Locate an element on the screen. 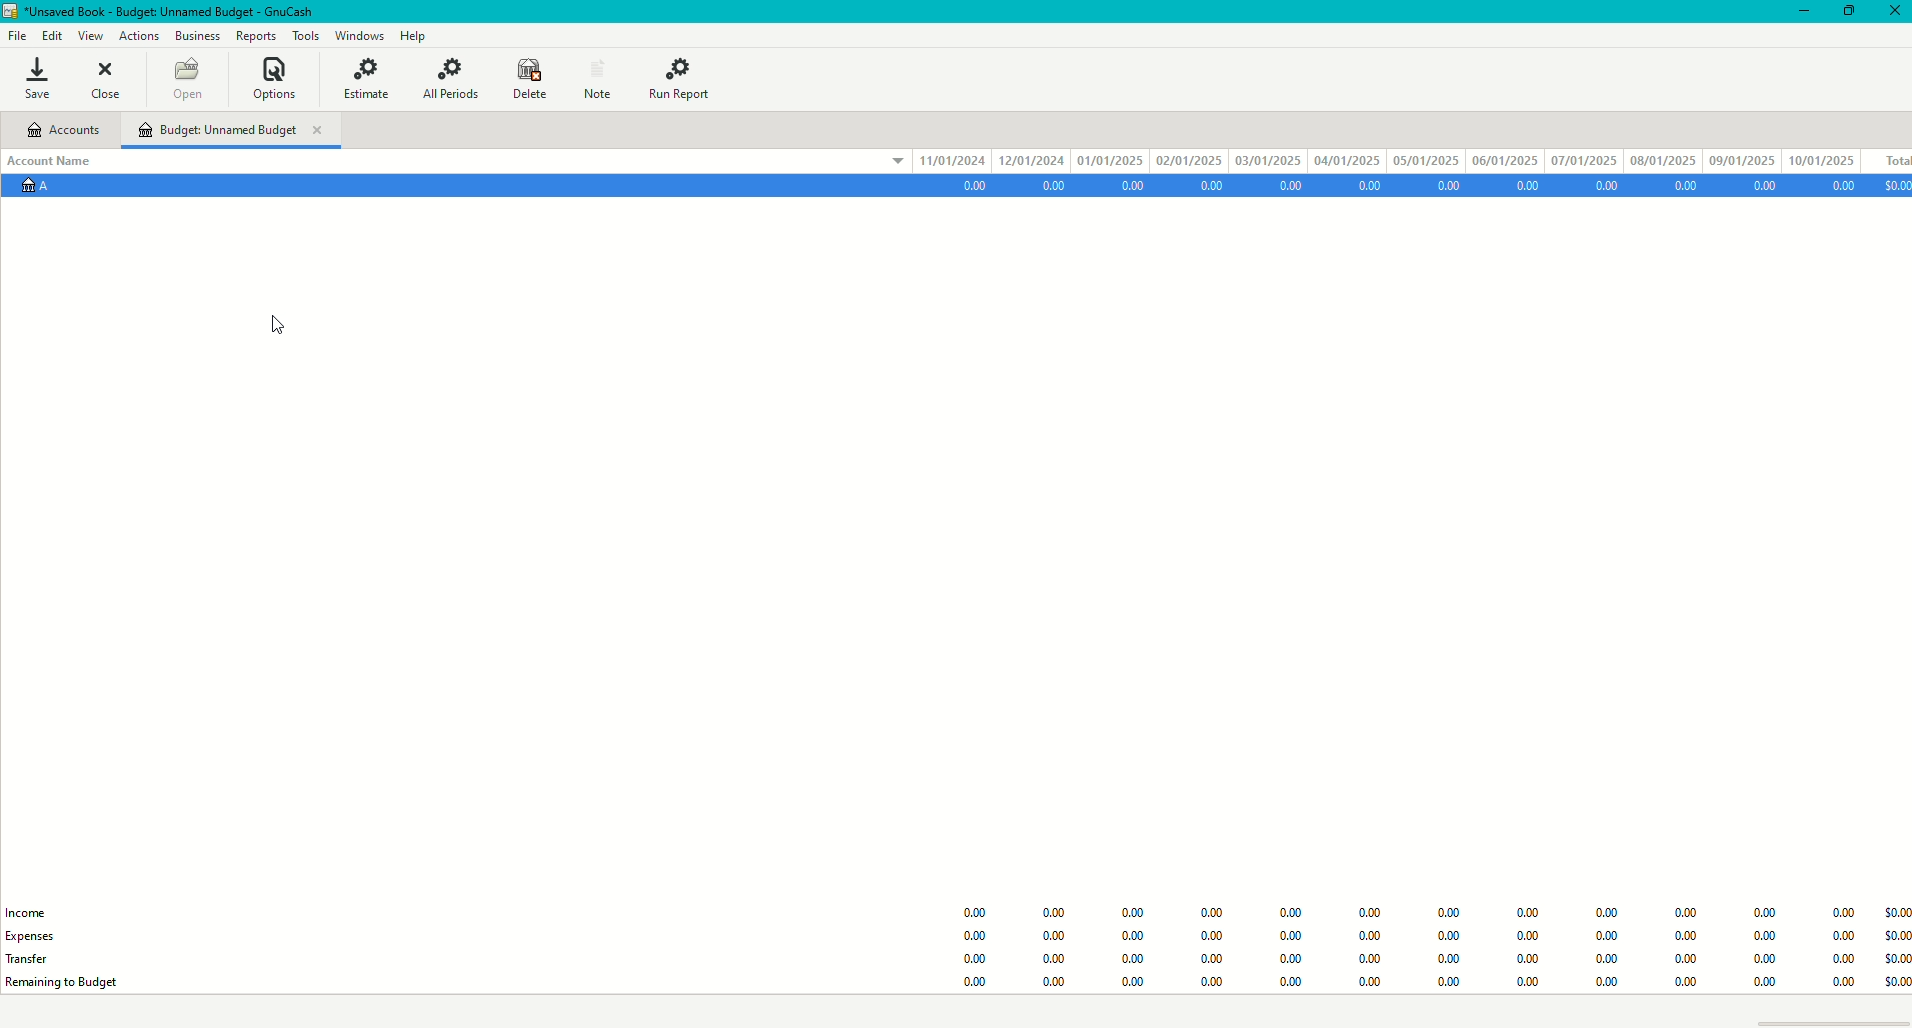 The image size is (1912, 1028). Estimate is located at coordinates (371, 80).